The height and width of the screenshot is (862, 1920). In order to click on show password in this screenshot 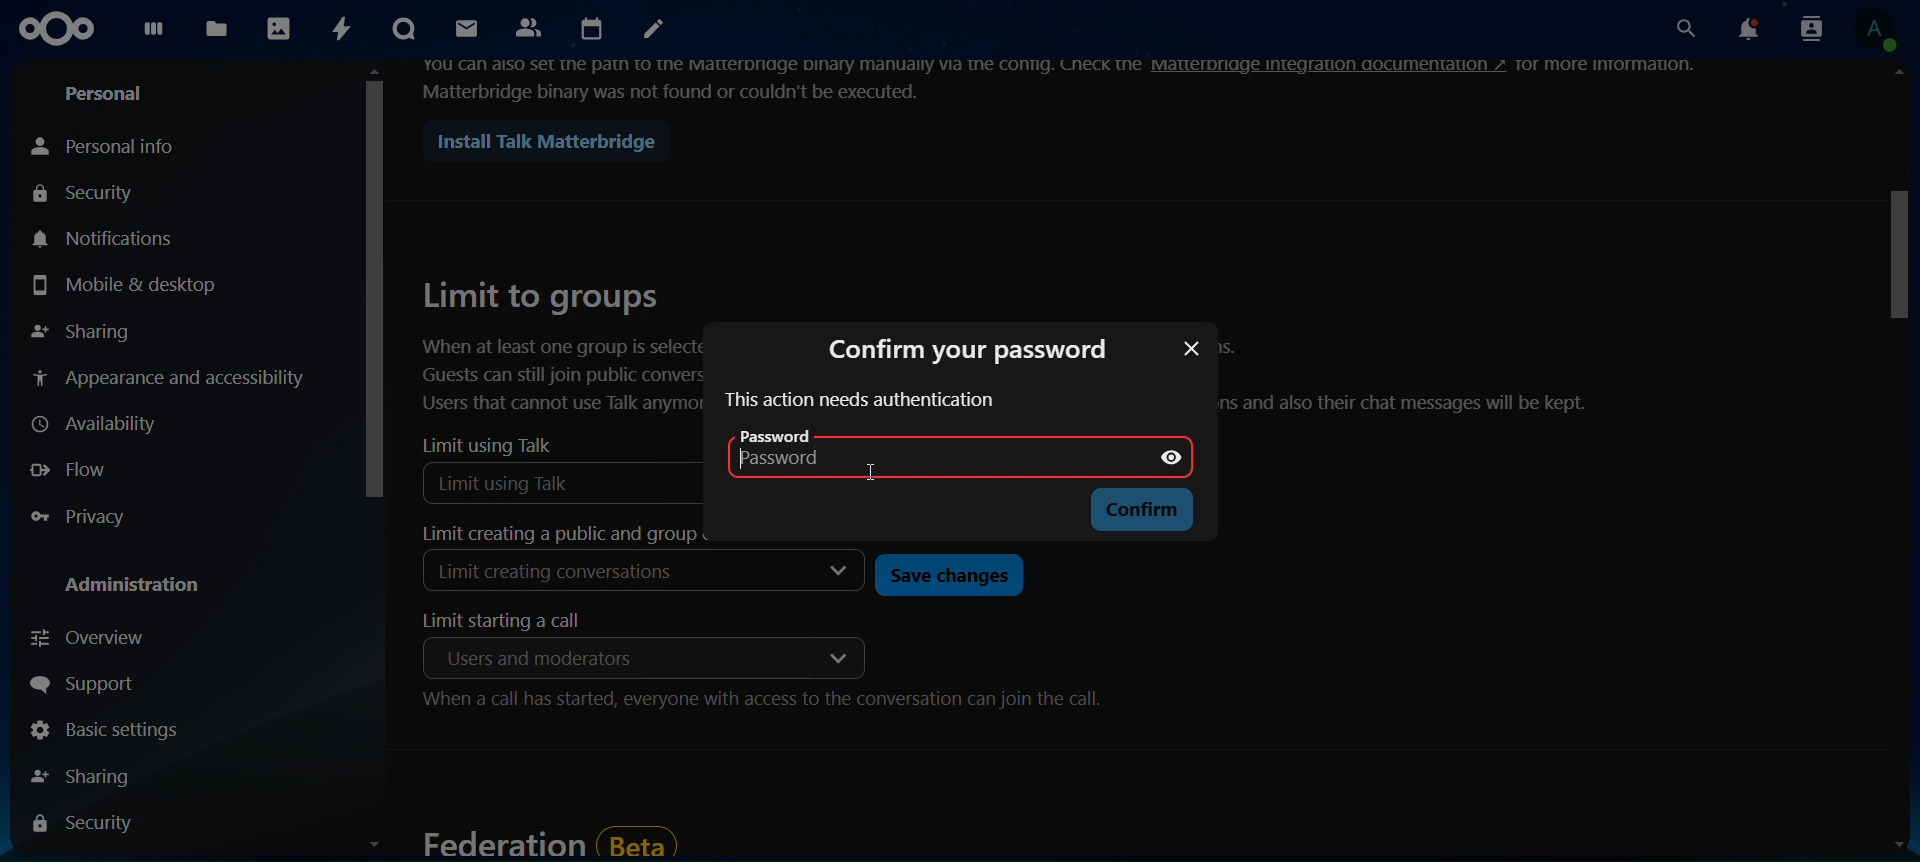, I will do `click(1174, 454)`.